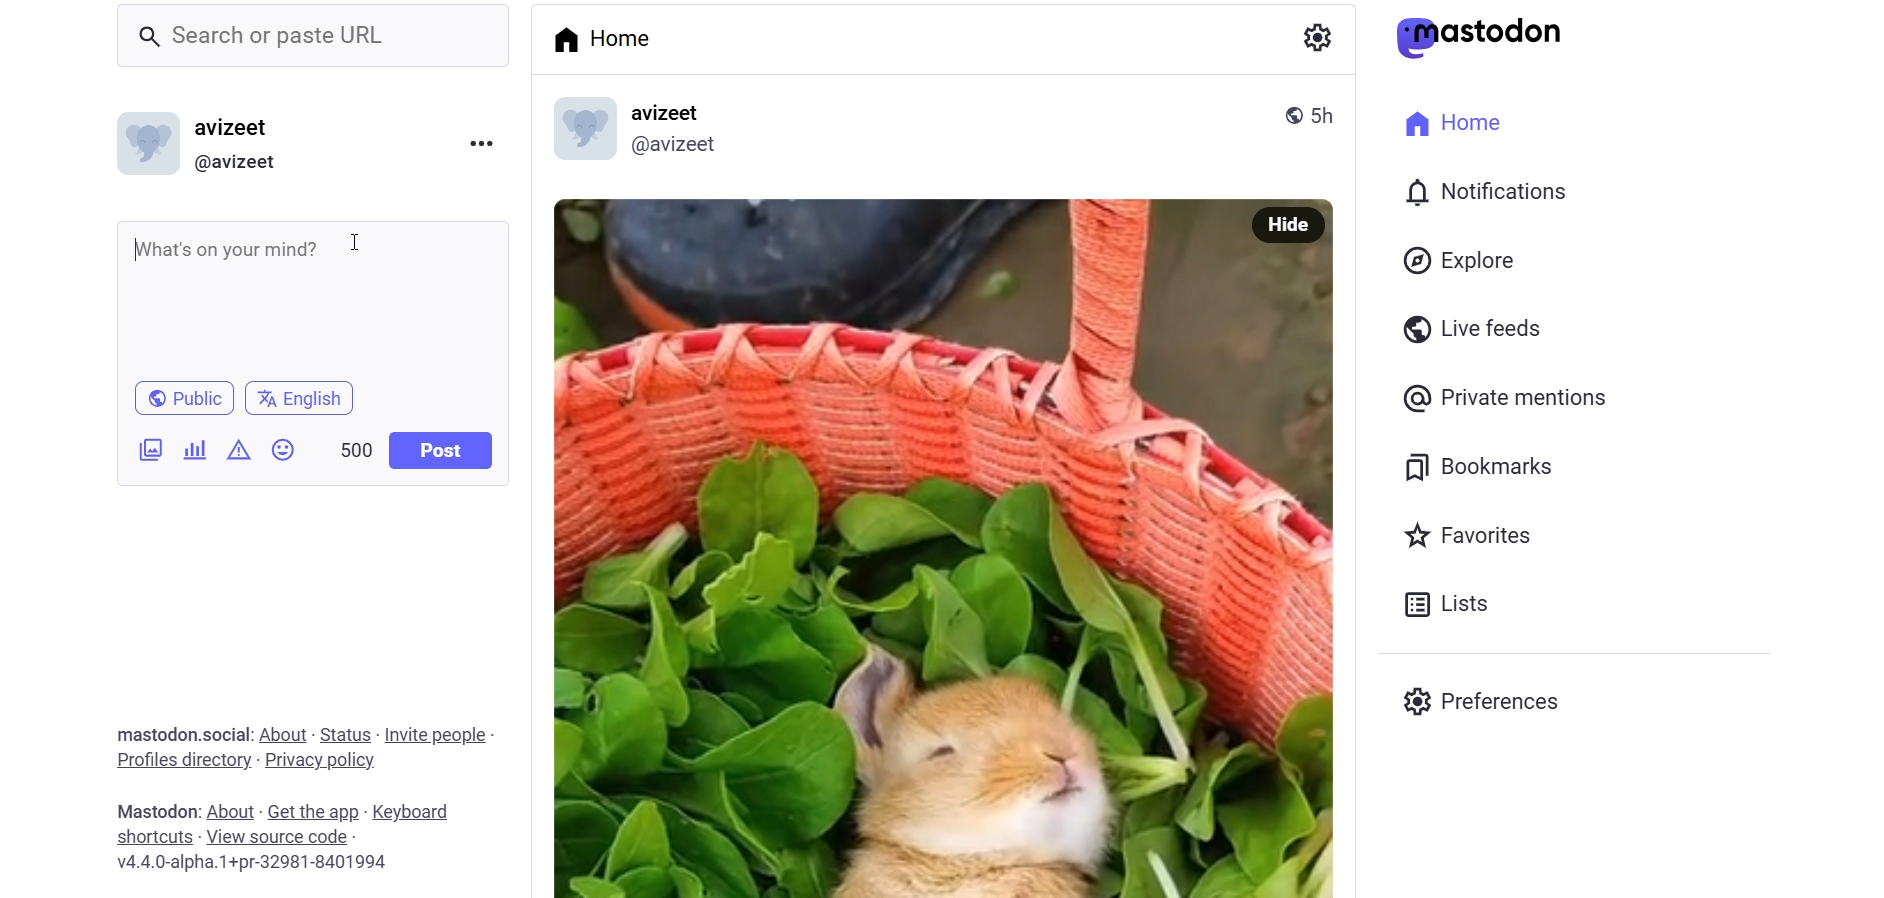 The height and width of the screenshot is (898, 1884). I want to click on name, so click(671, 112).